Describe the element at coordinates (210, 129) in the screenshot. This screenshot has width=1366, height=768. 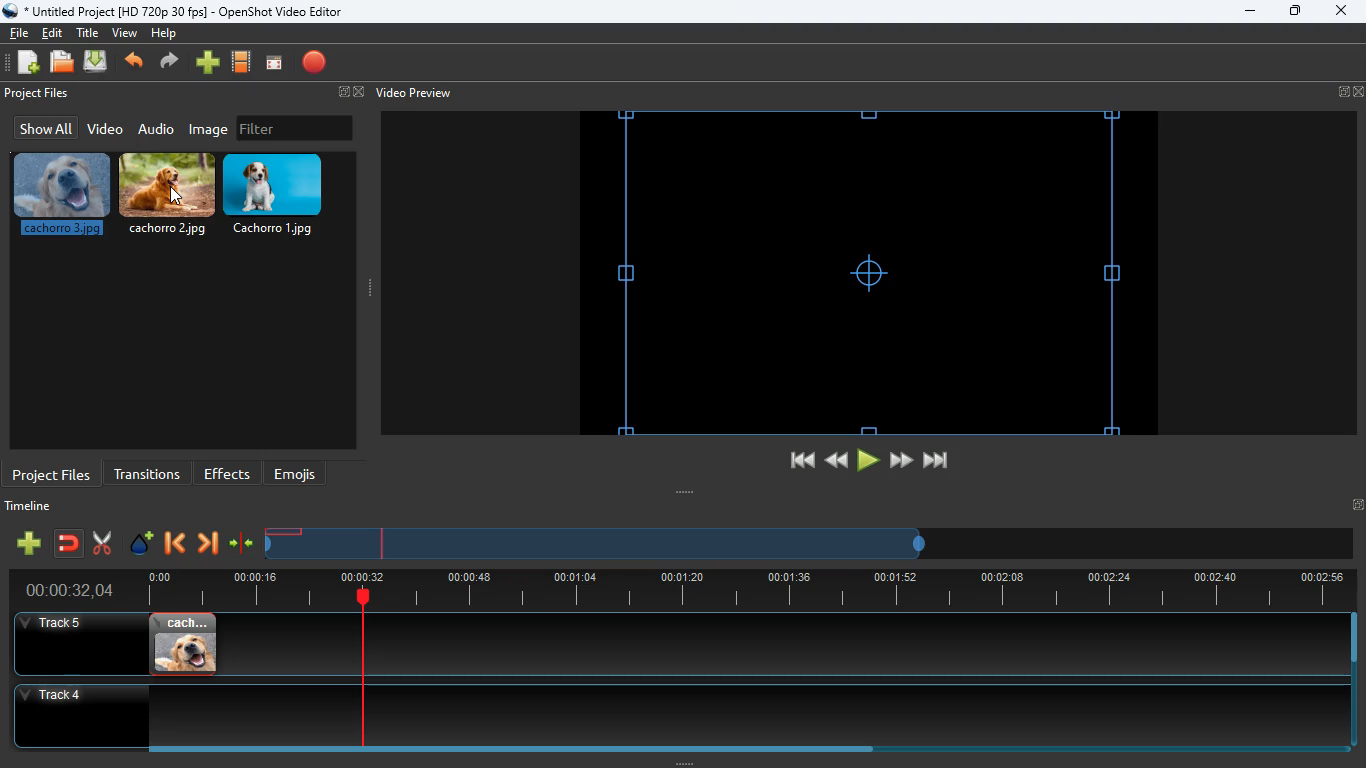
I see `image` at that location.